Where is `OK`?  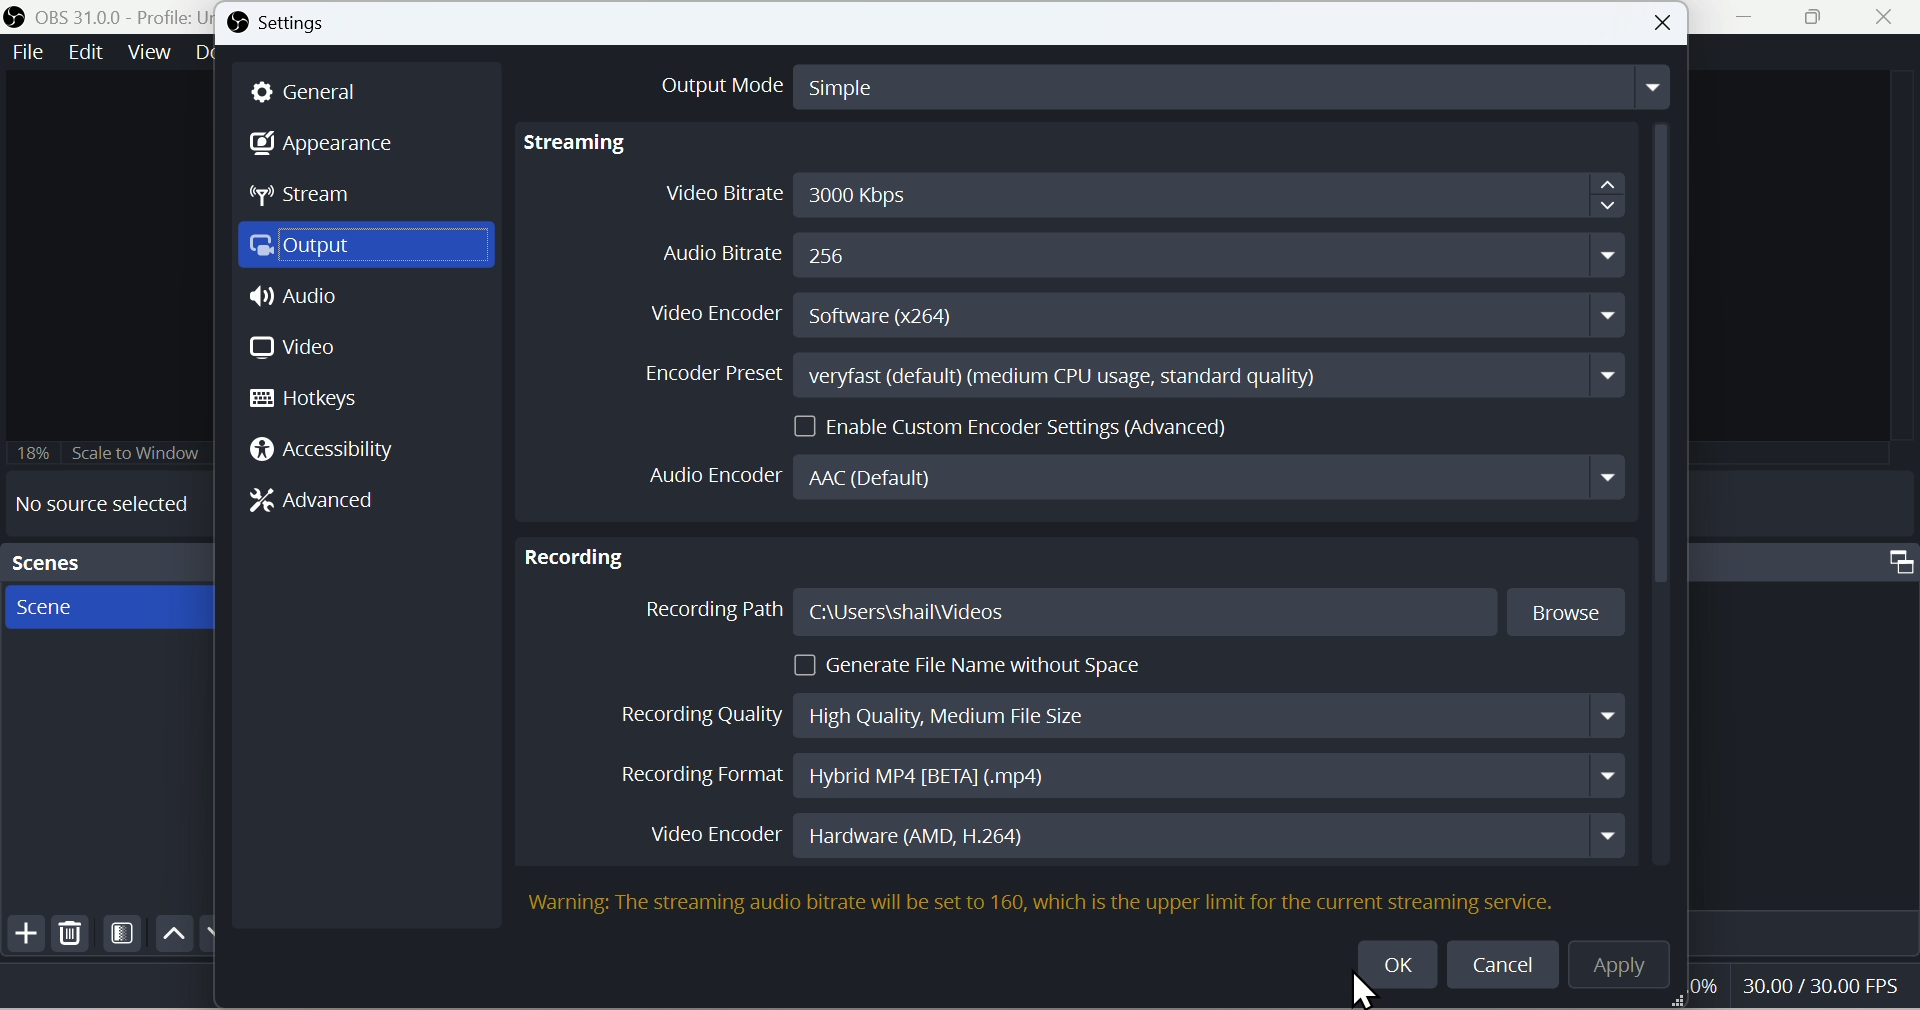 OK is located at coordinates (1399, 959).